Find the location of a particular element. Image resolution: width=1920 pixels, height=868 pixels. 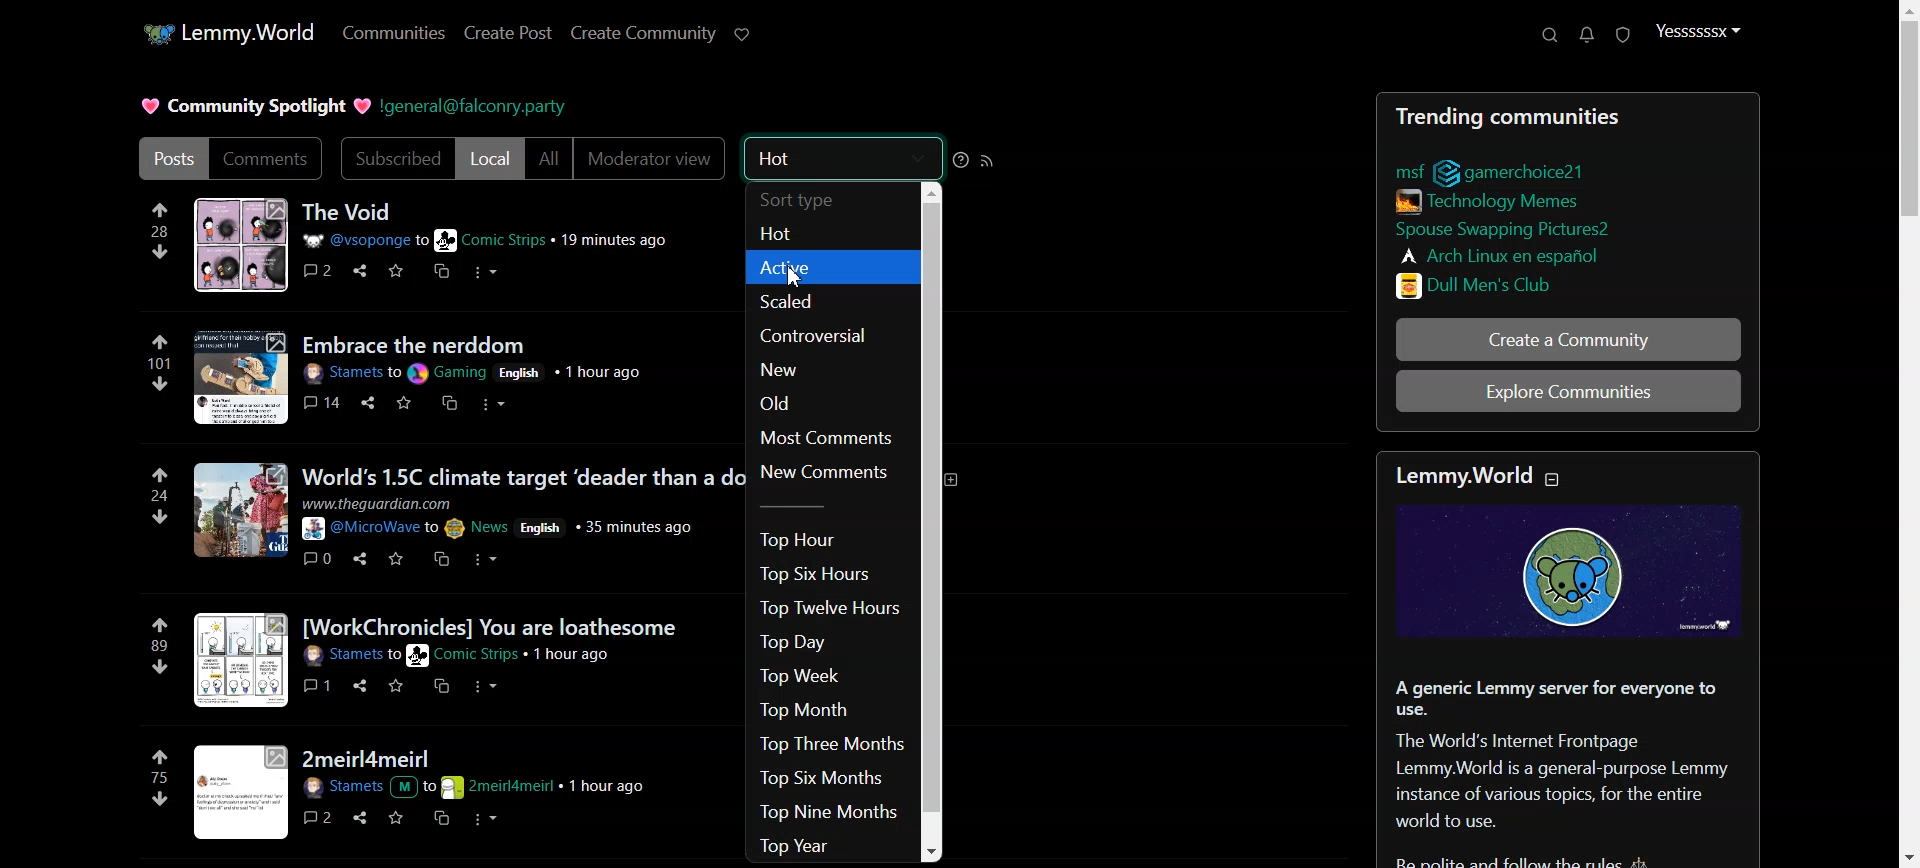

share is located at coordinates (359, 817).